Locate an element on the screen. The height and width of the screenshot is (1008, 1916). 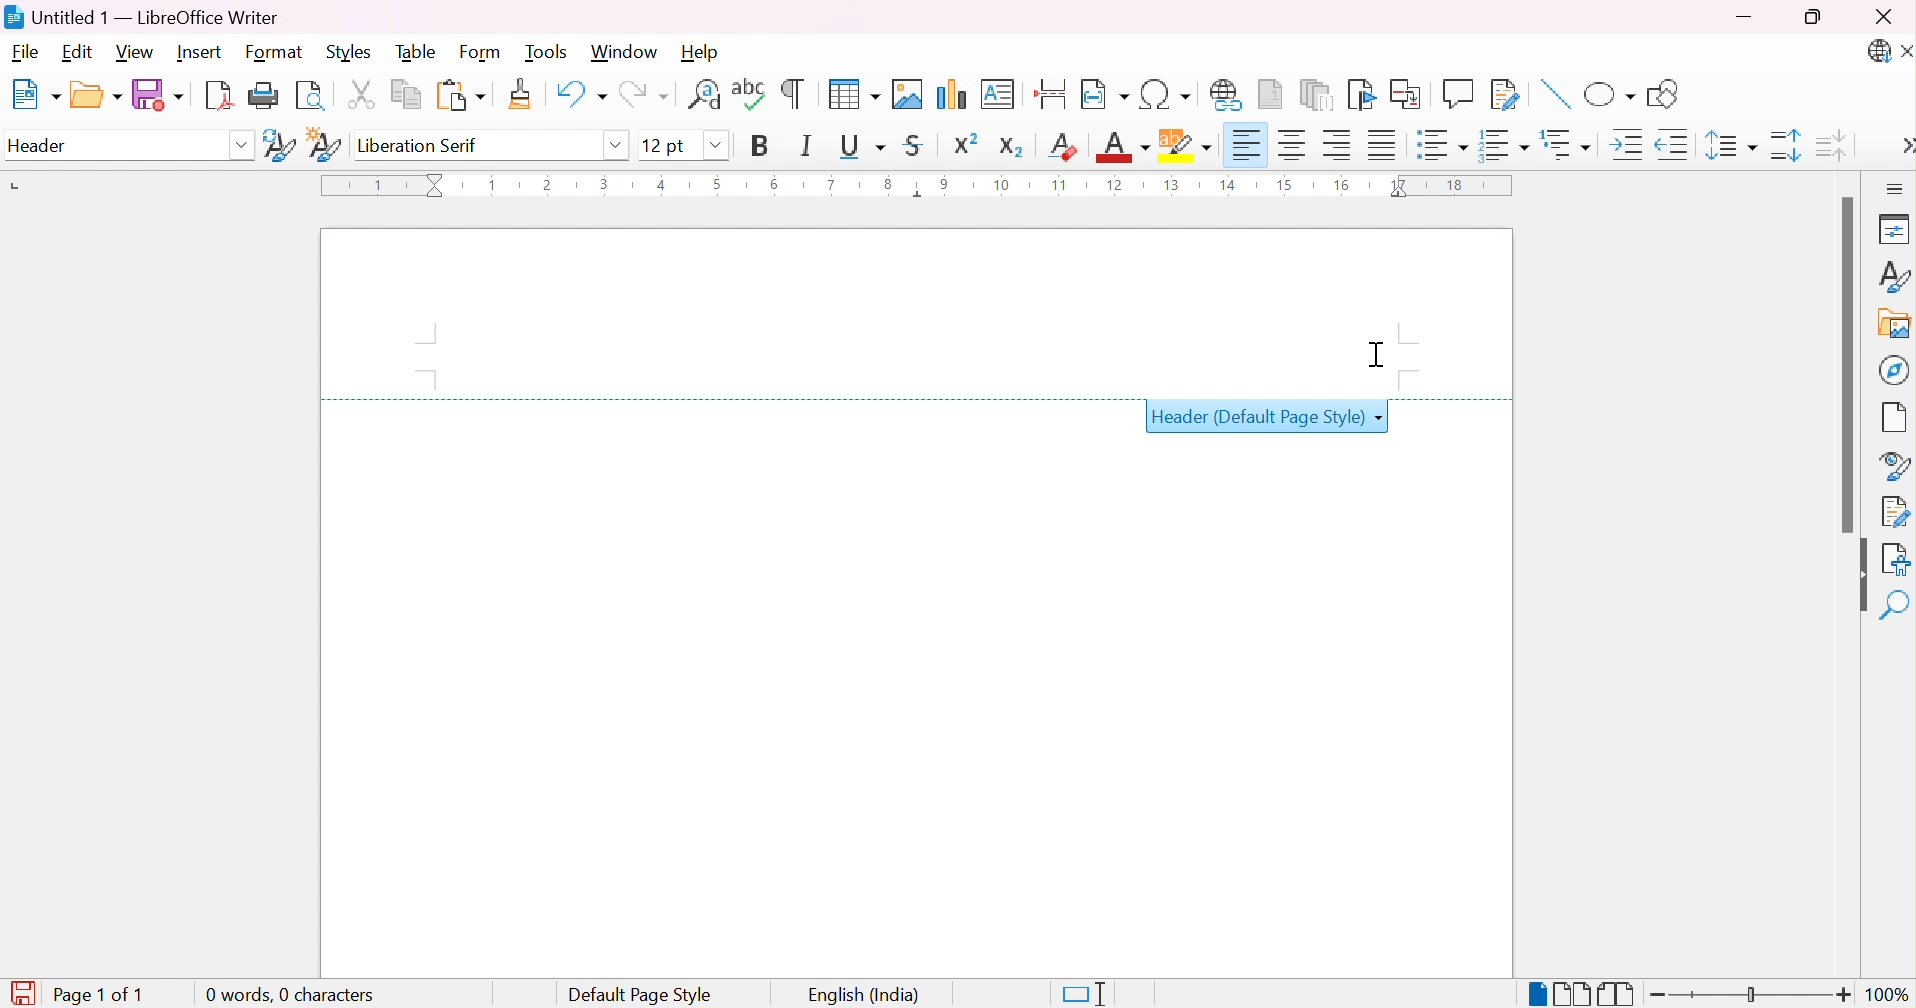
Insert comment is located at coordinates (1456, 96).